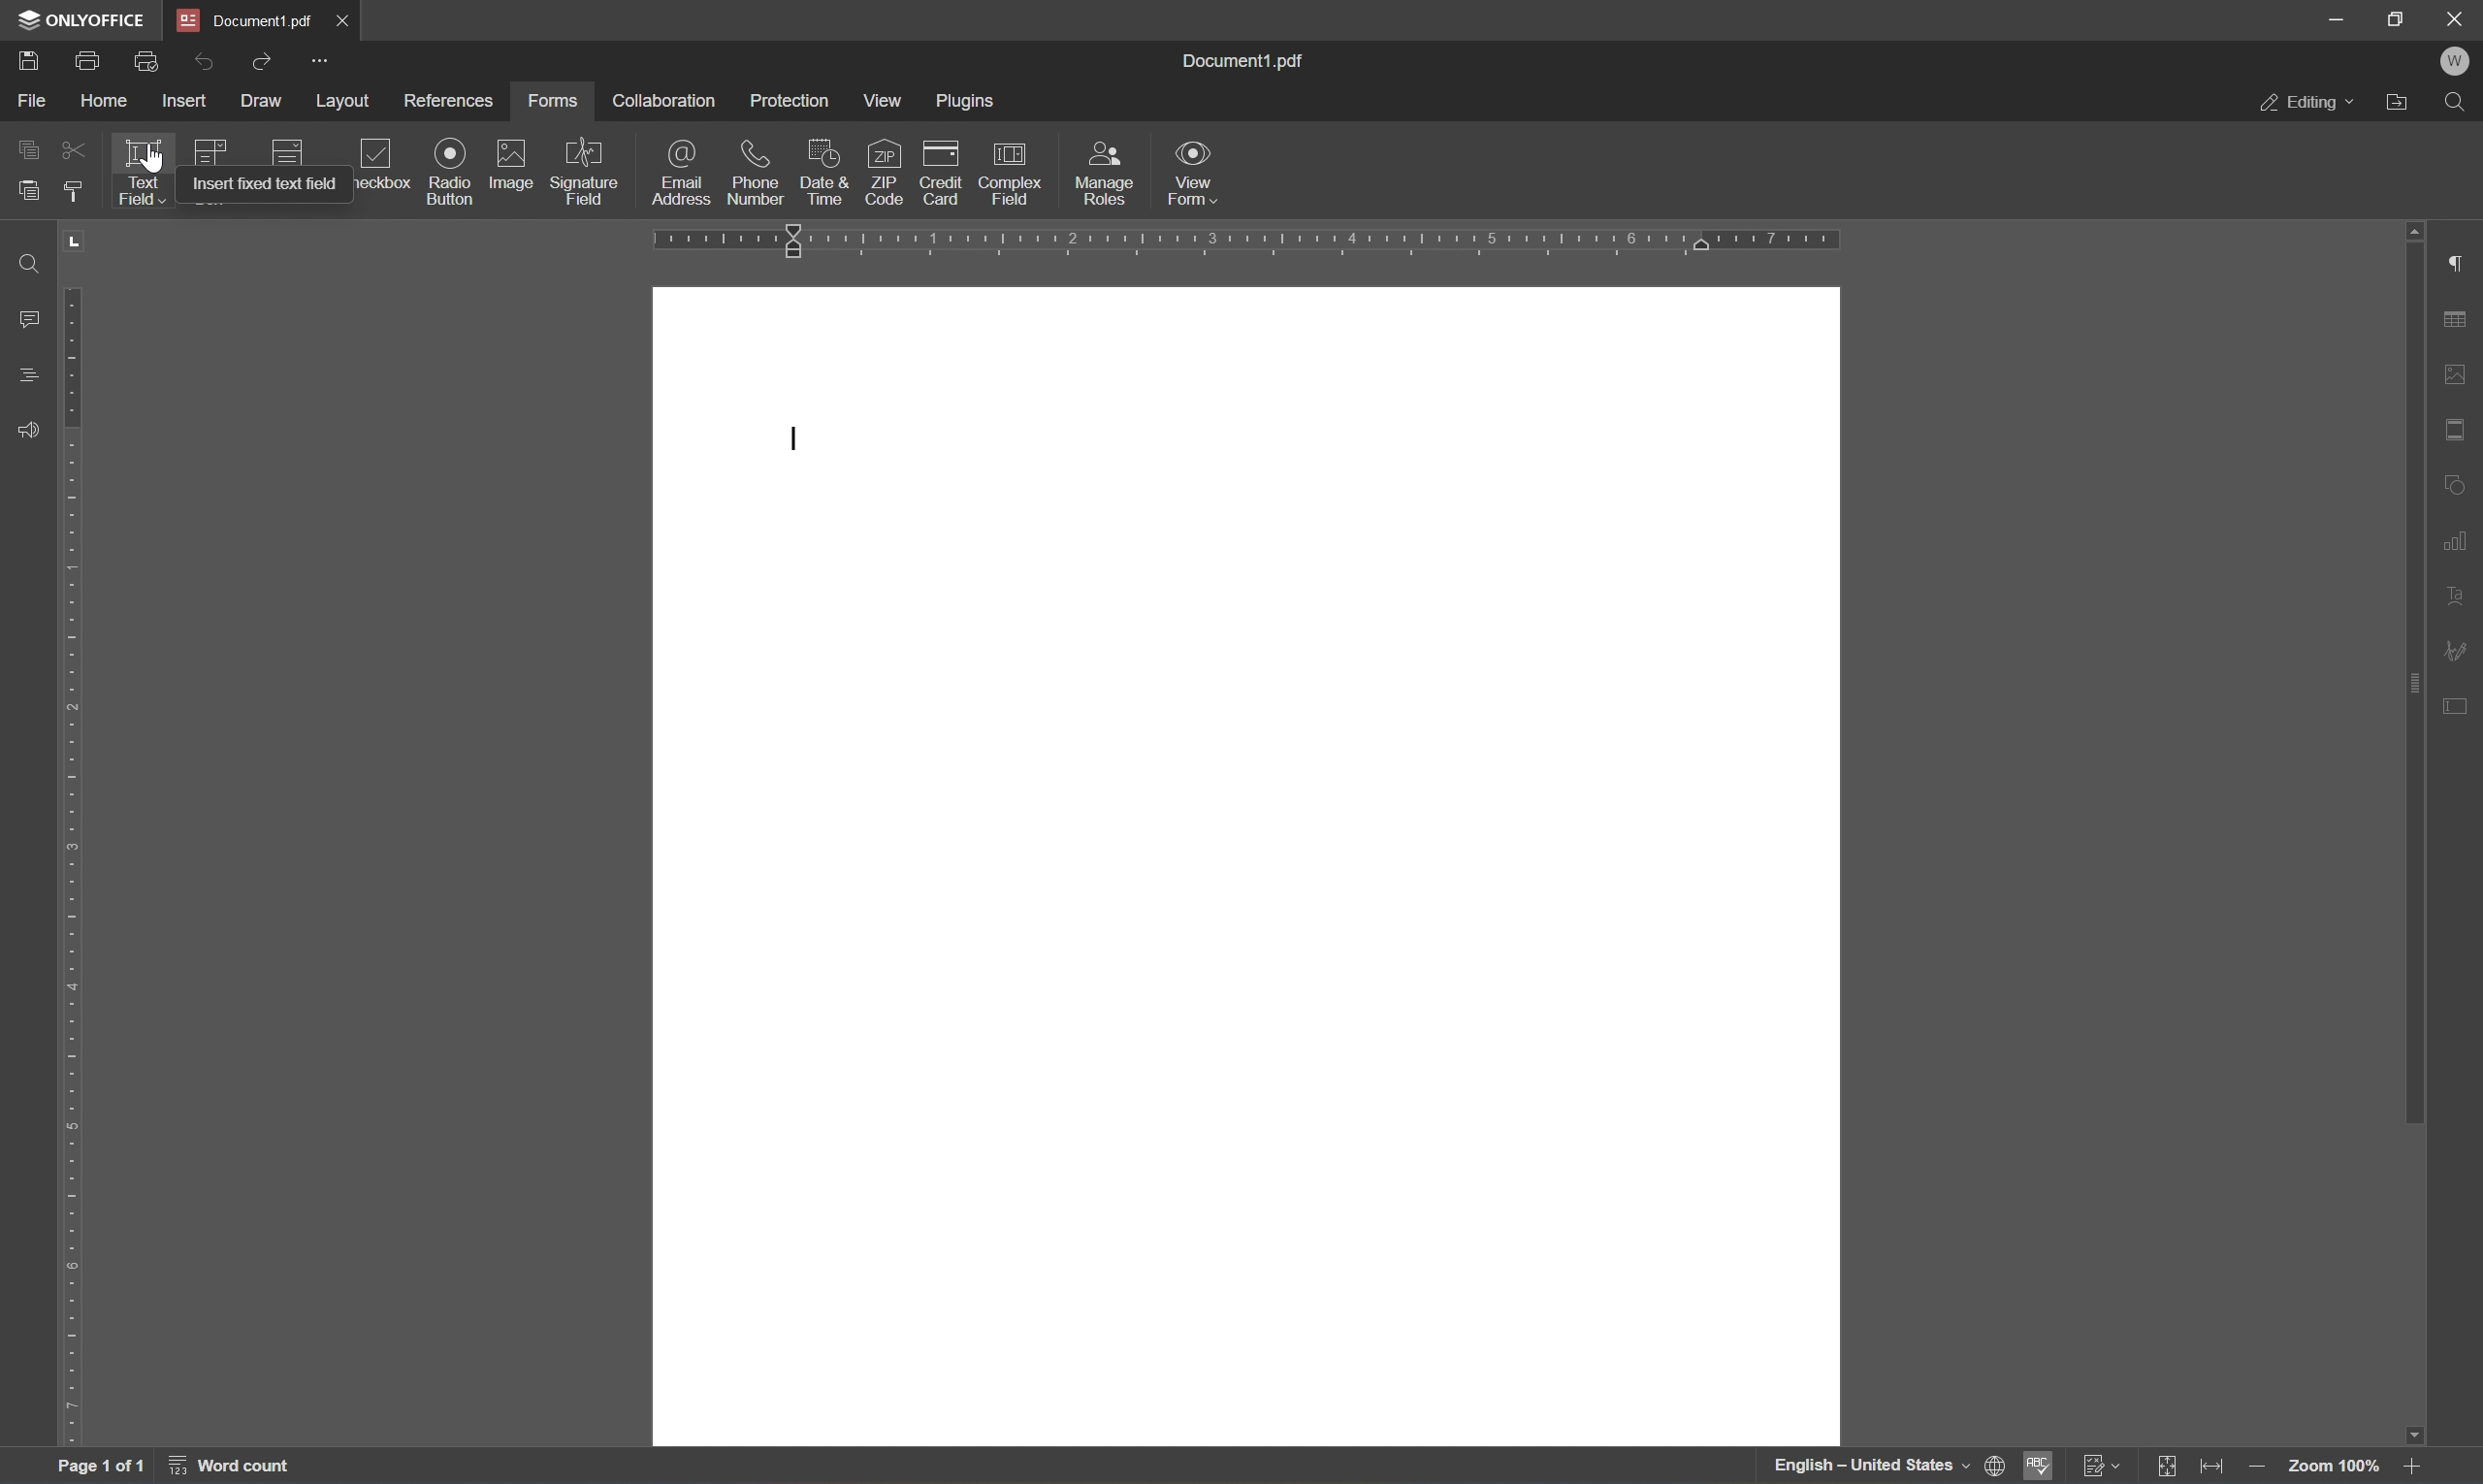  Describe the element at coordinates (683, 172) in the screenshot. I see `email addresses` at that location.